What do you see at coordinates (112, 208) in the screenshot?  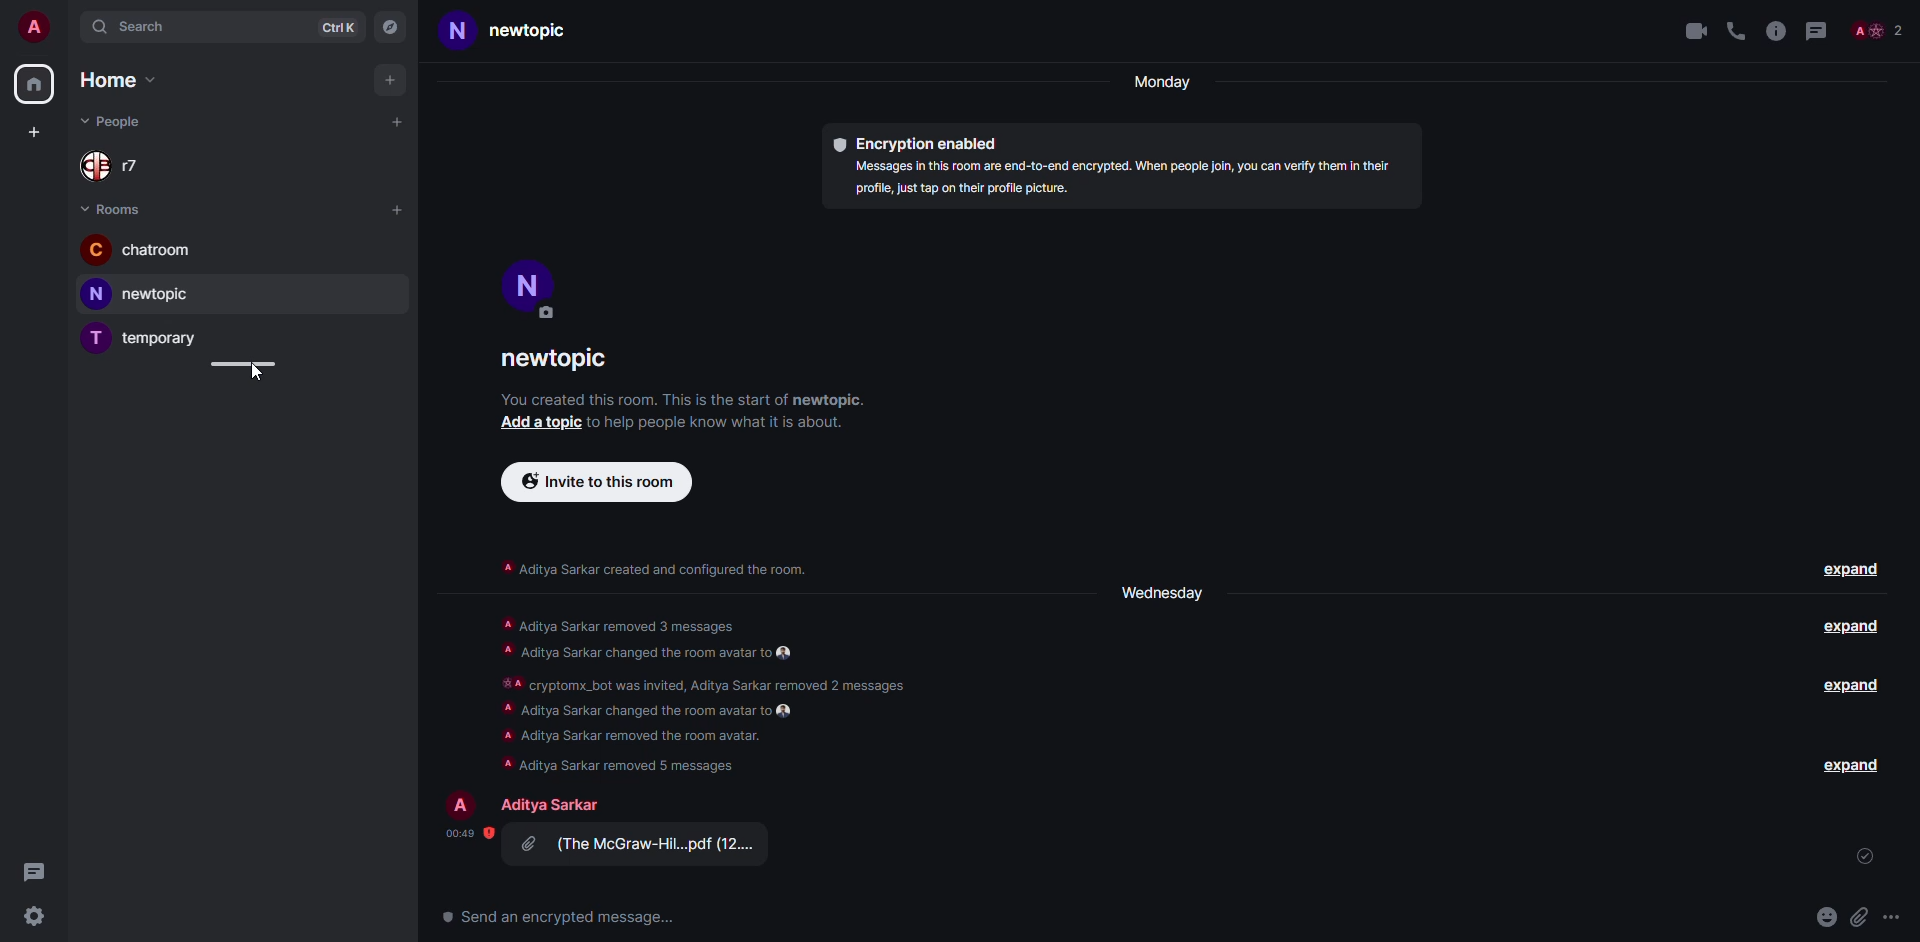 I see `rooms` at bounding box center [112, 208].